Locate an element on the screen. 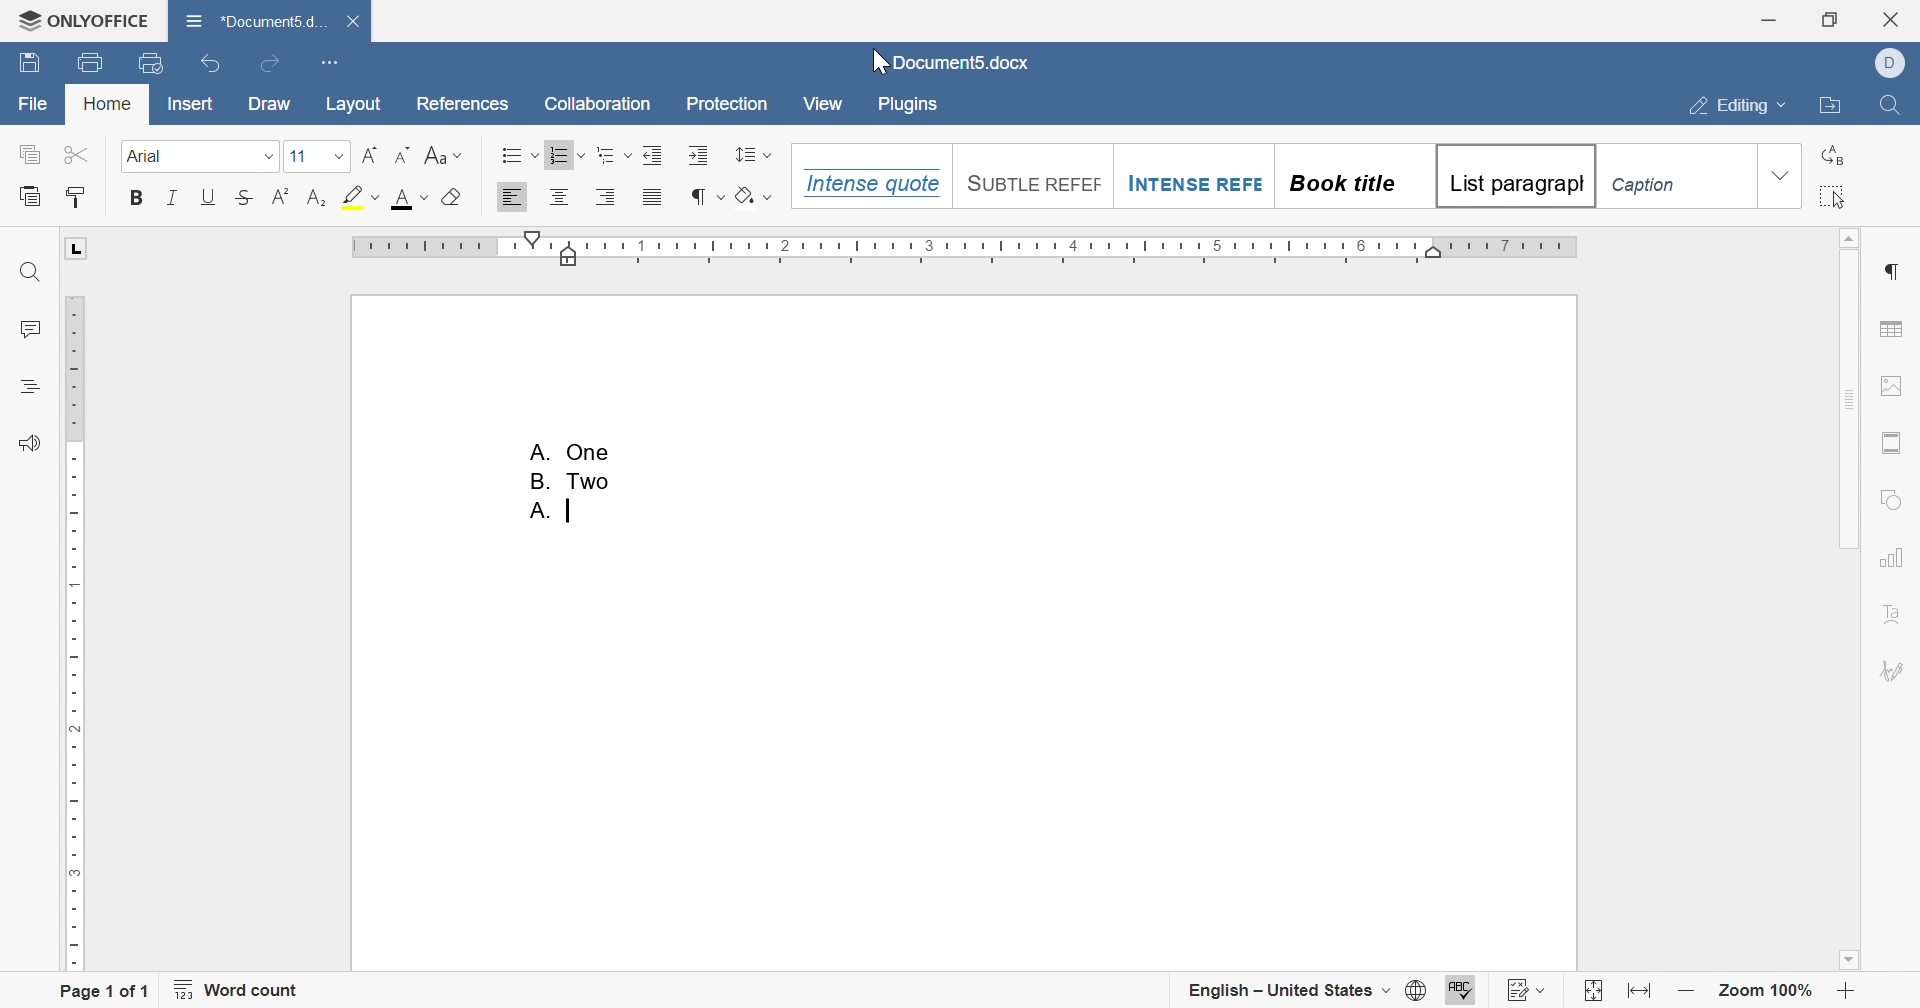 This screenshot has width=1920, height=1008. header & footer settings is located at coordinates (1891, 444).